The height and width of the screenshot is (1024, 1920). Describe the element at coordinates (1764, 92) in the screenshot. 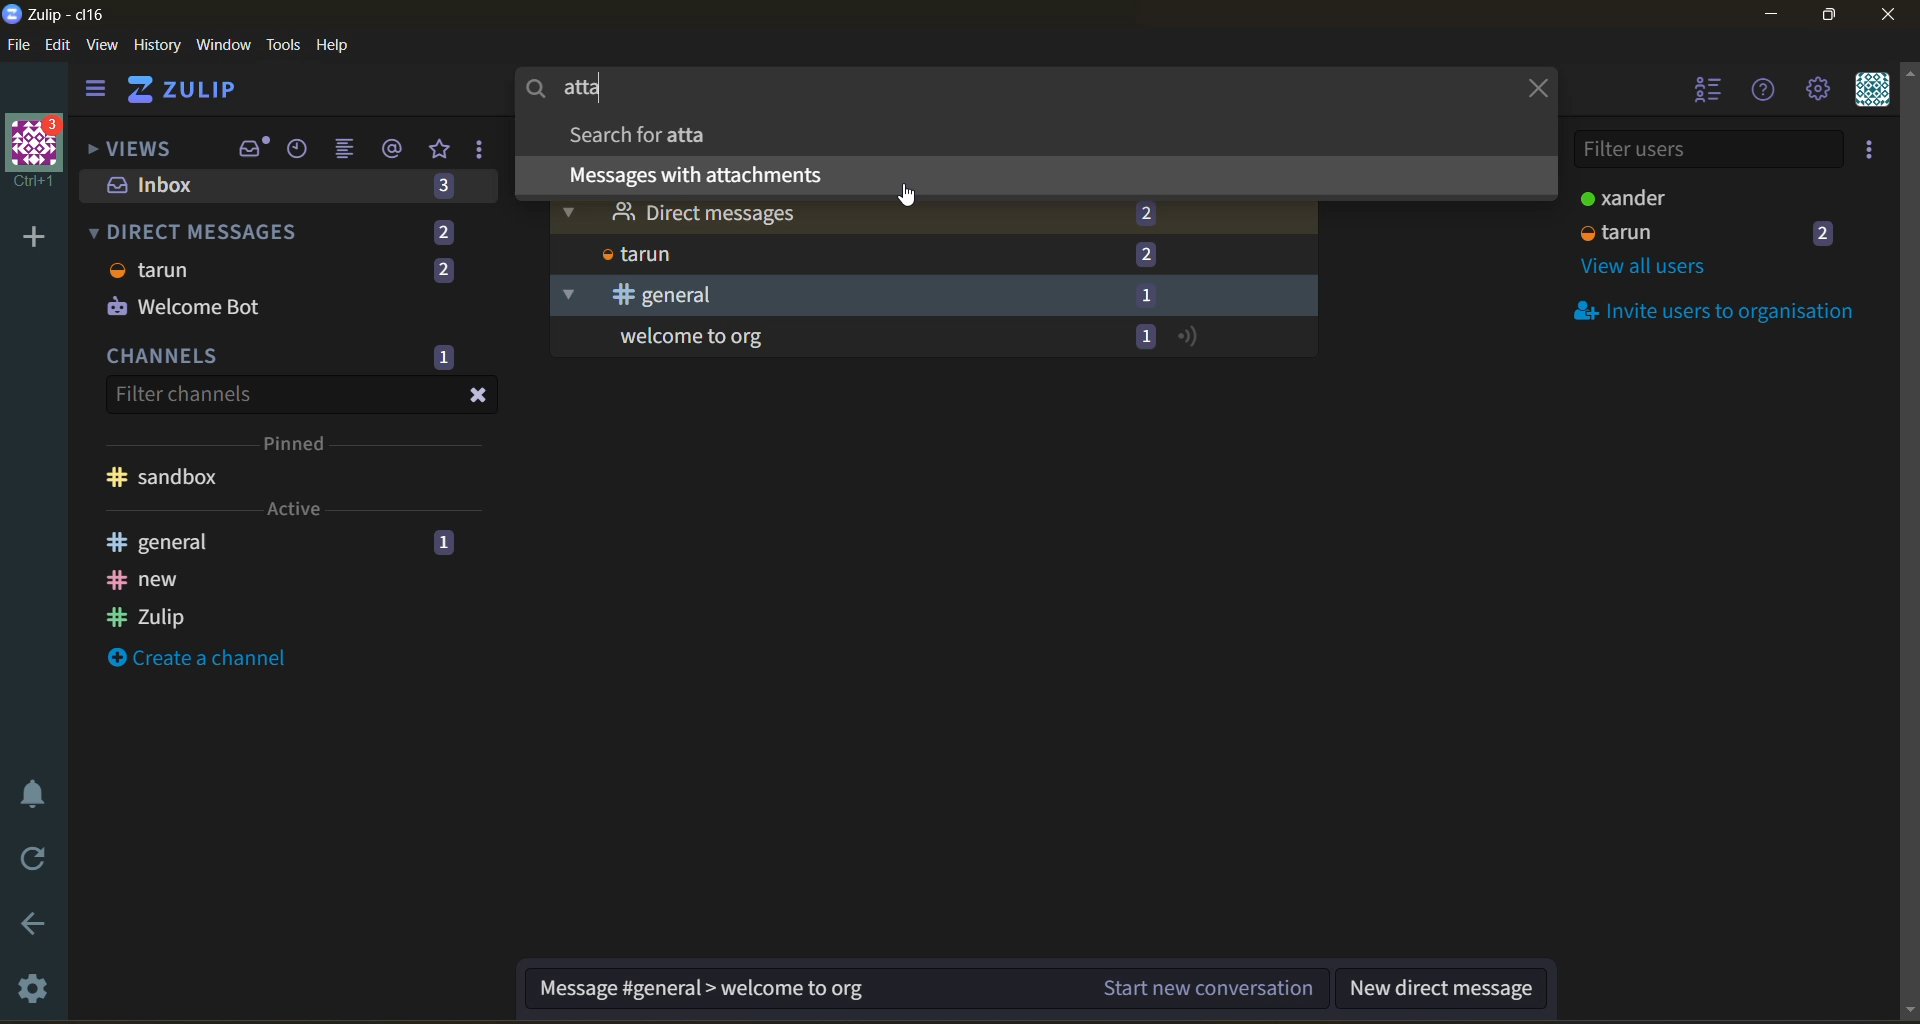

I see `help` at that location.